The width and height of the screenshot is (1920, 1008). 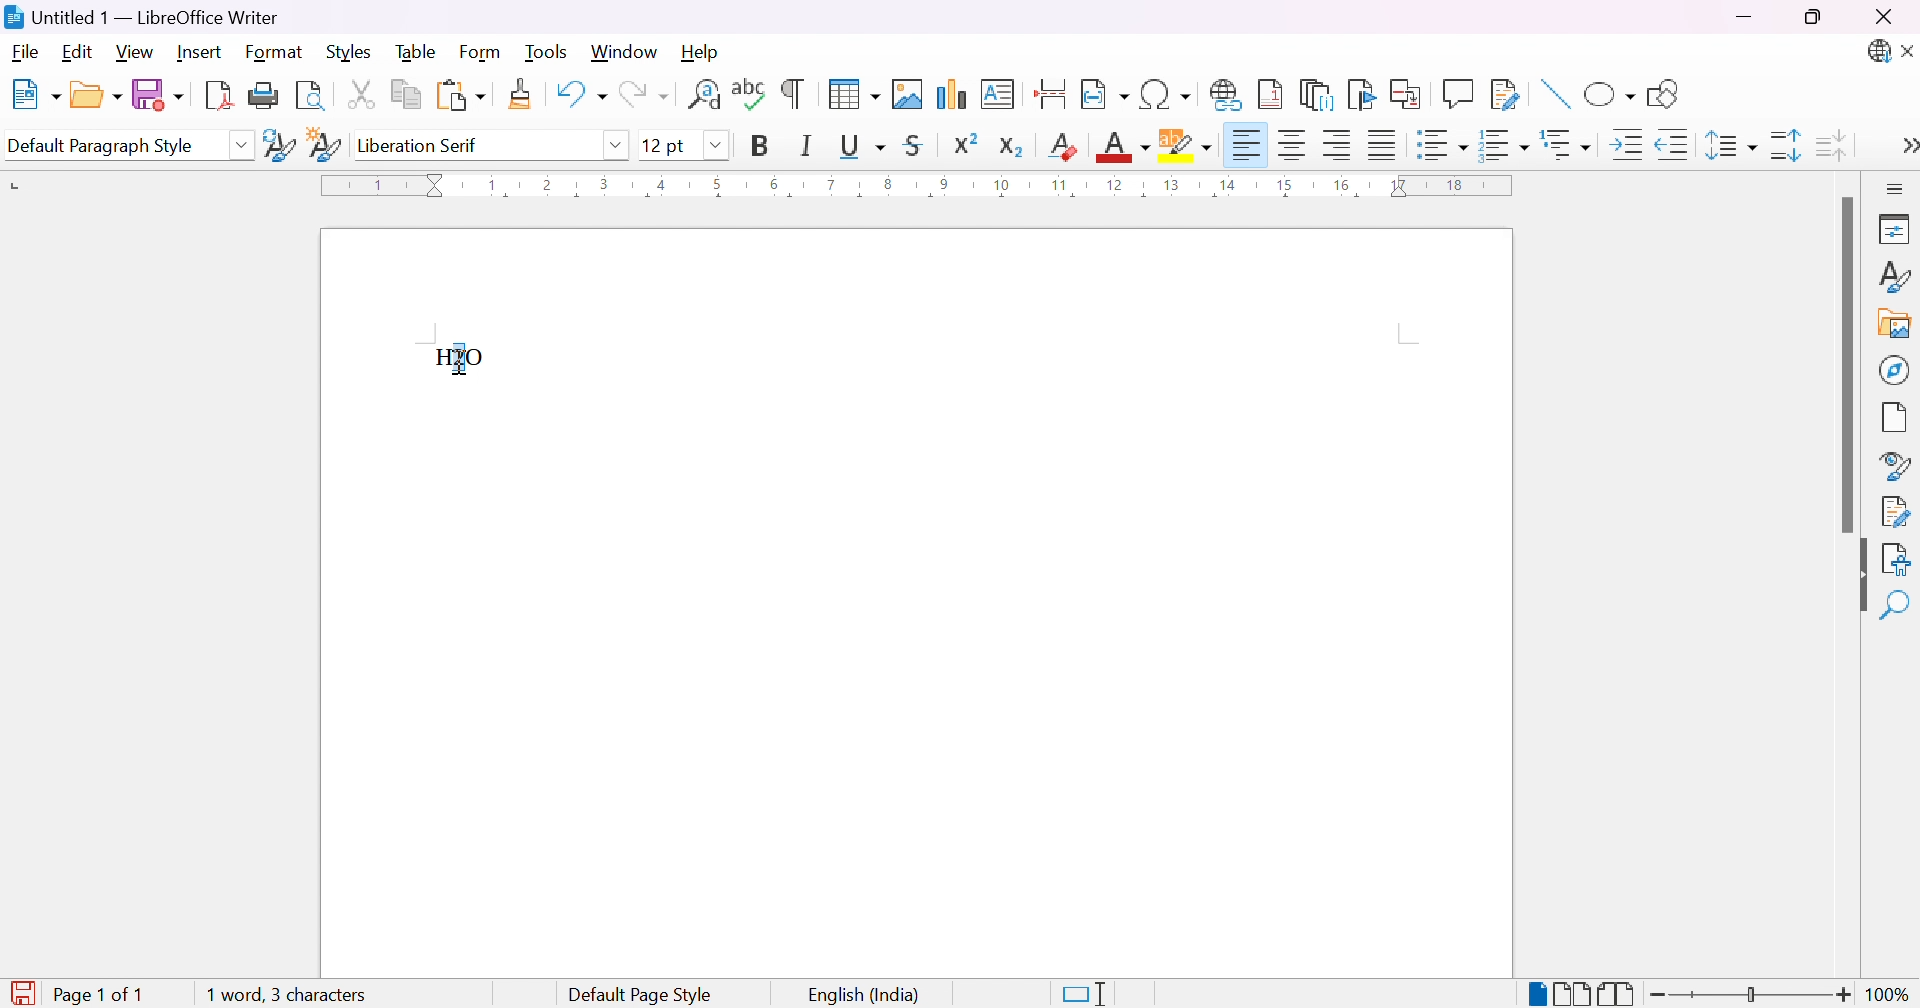 What do you see at coordinates (997, 94) in the screenshot?
I see `Insert text box` at bounding box center [997, 94].